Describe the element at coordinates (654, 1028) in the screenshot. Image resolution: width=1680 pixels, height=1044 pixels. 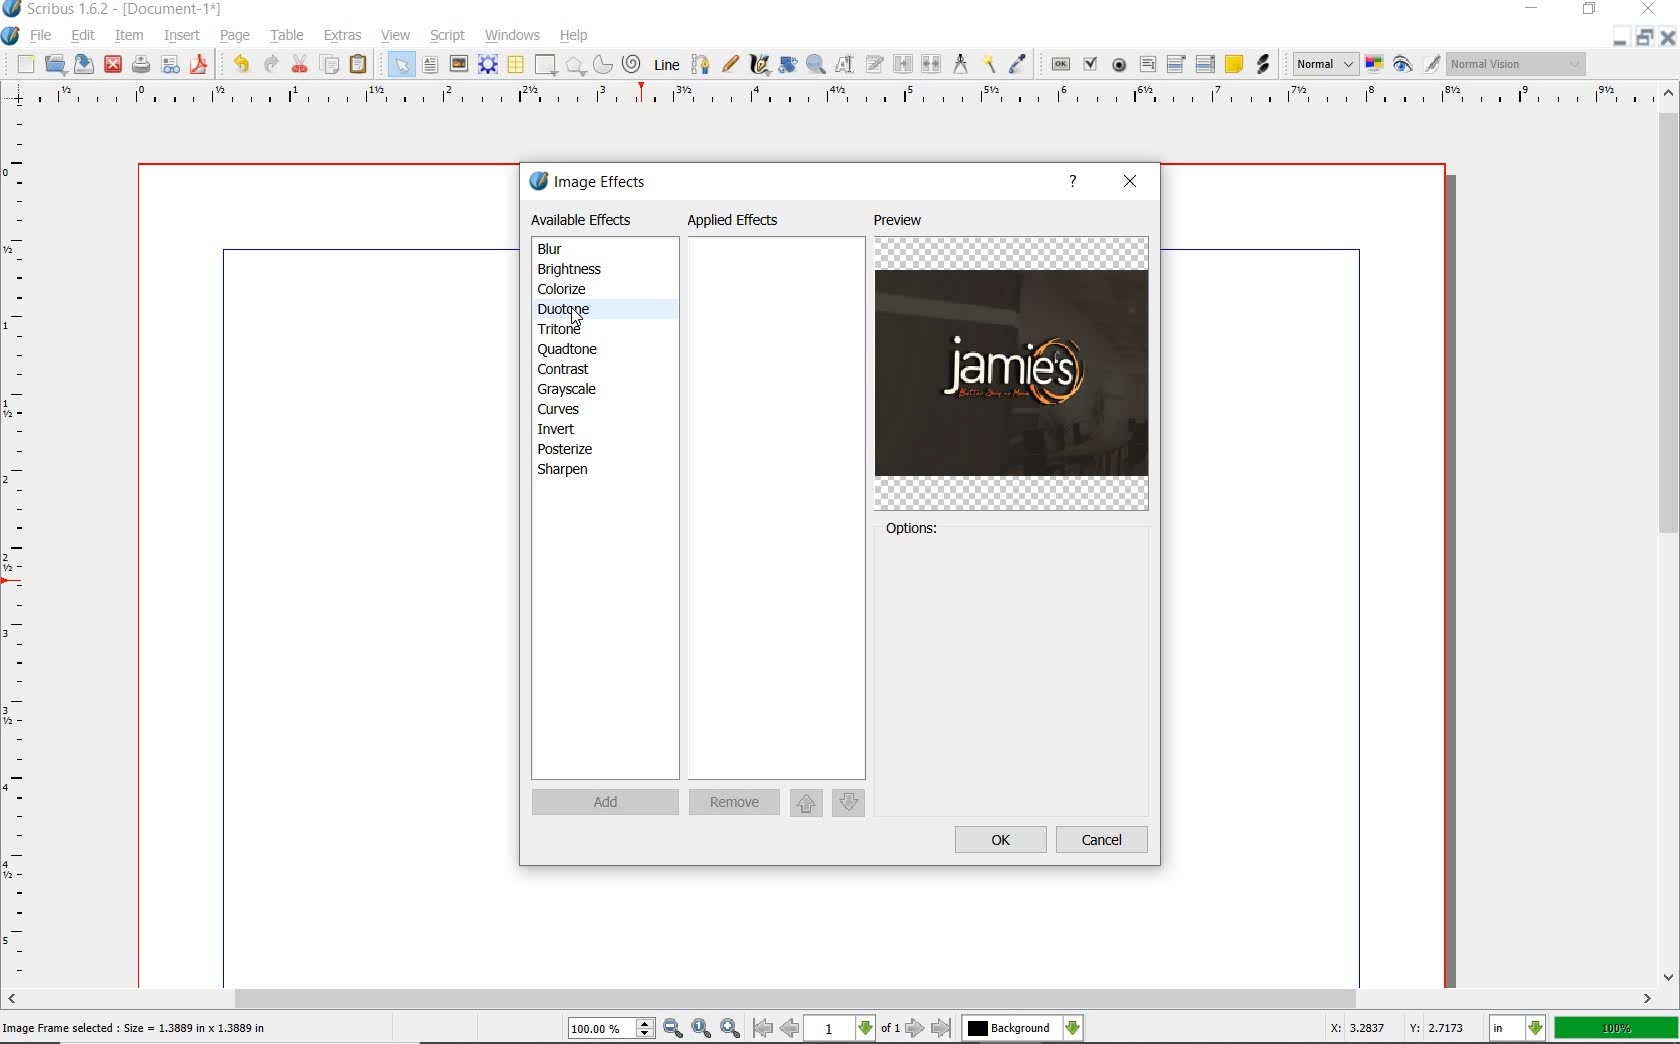
I see `zoom in/zoom to/zoom out` at that location.